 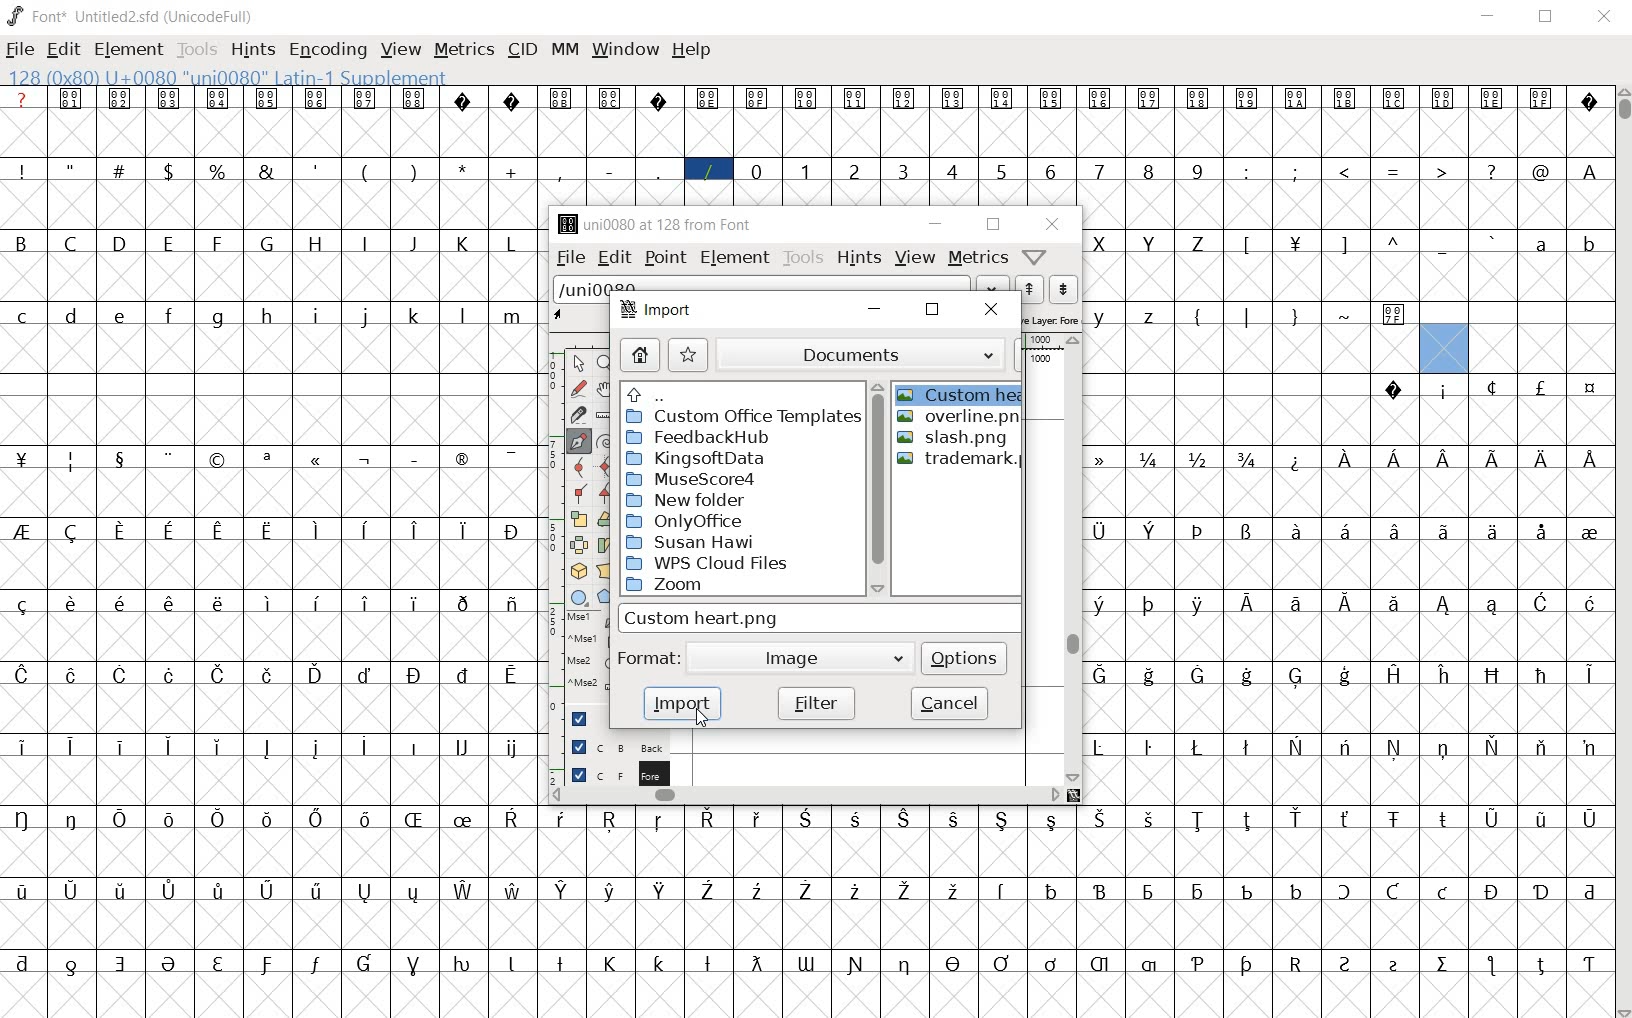 I want to click on glyph, so click(x=365, y=530).